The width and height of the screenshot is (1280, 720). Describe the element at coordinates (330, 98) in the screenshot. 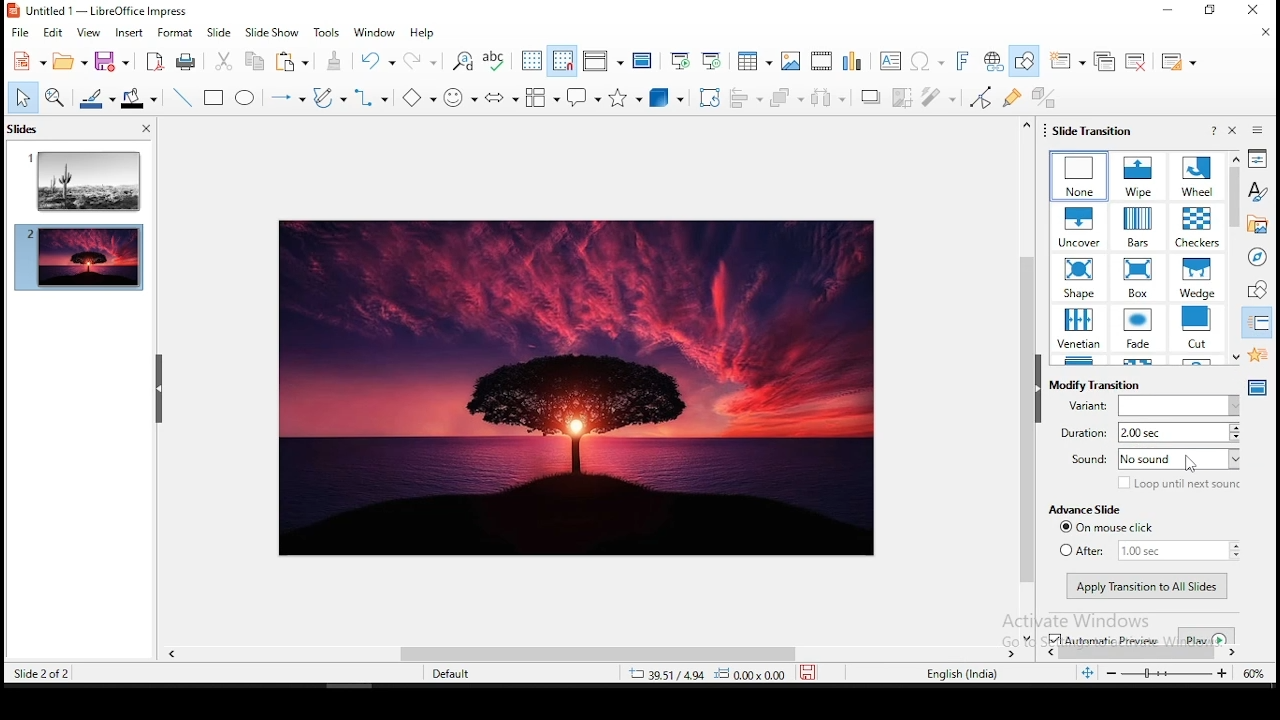

I see `curves and polygons` at that location.